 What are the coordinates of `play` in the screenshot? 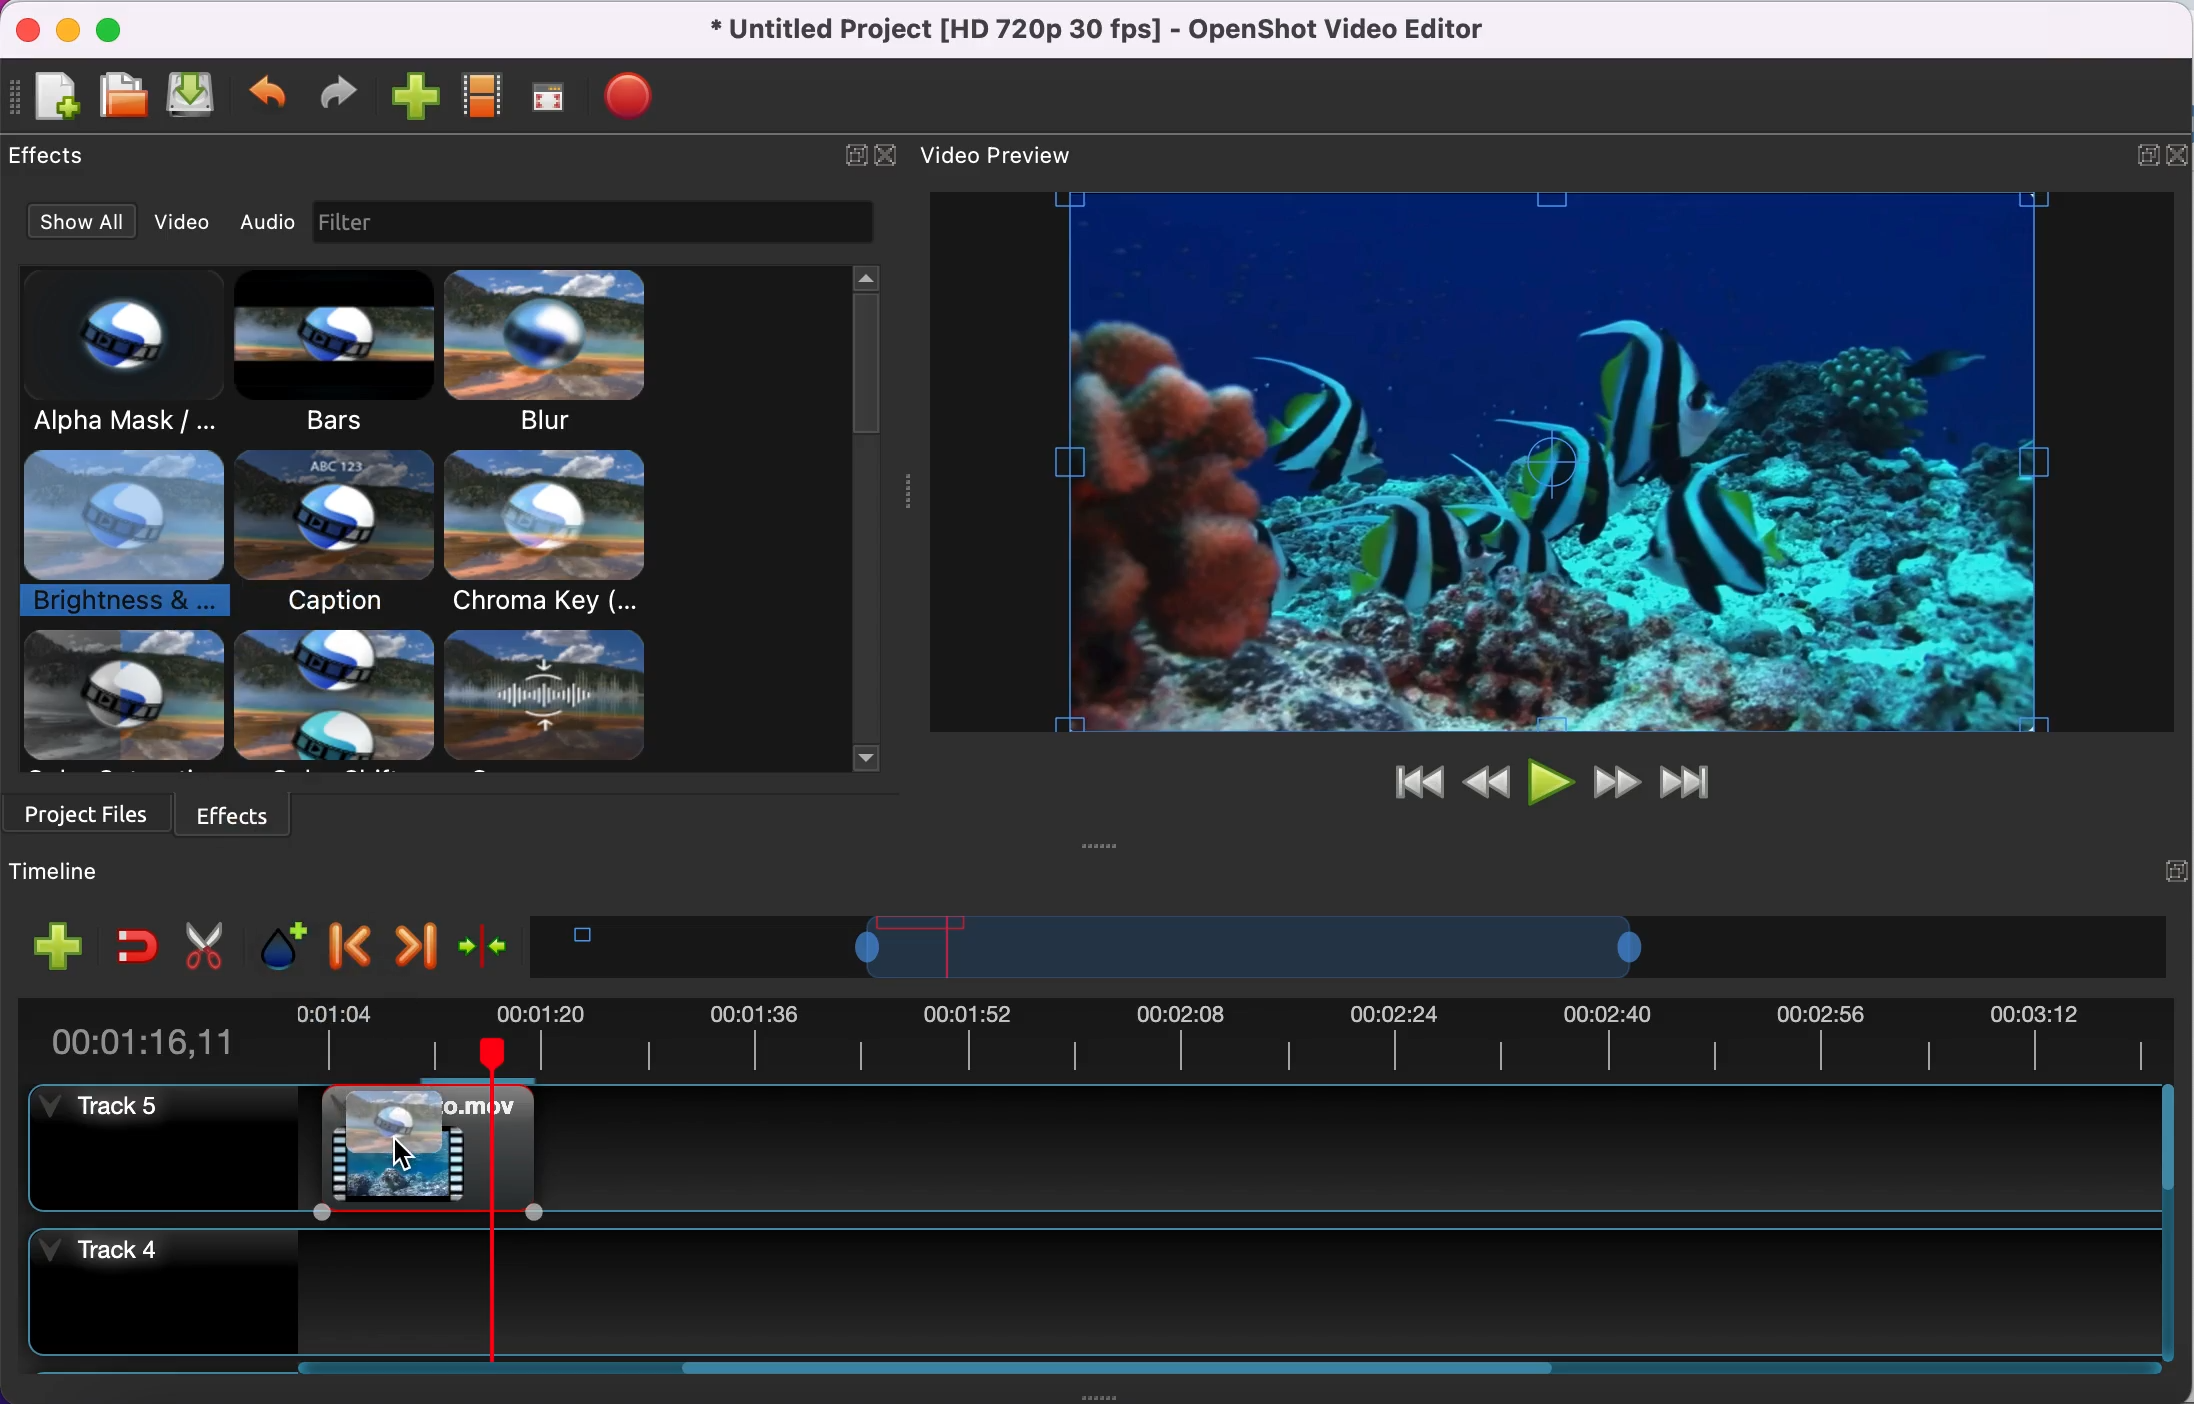 It's located at (1550, 782).